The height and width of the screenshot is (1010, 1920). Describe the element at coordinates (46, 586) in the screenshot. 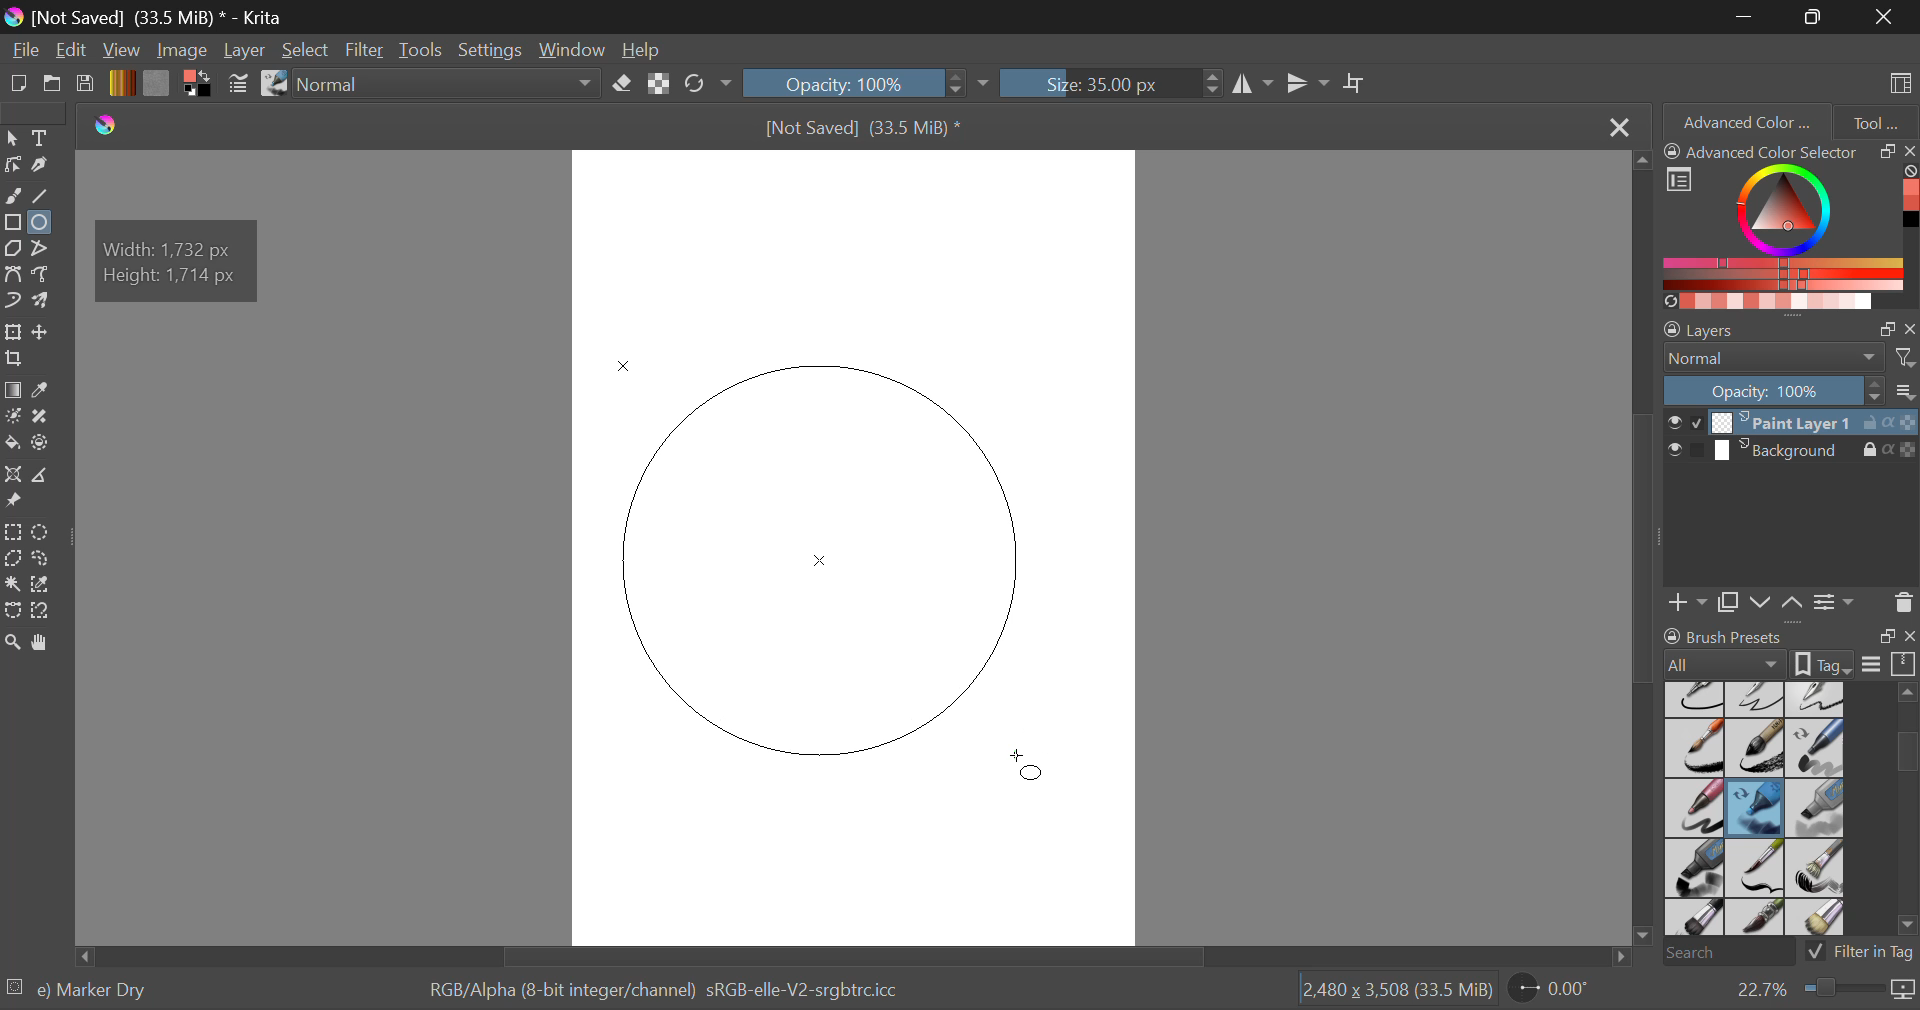

I see `Similar Color Selection` at that location.